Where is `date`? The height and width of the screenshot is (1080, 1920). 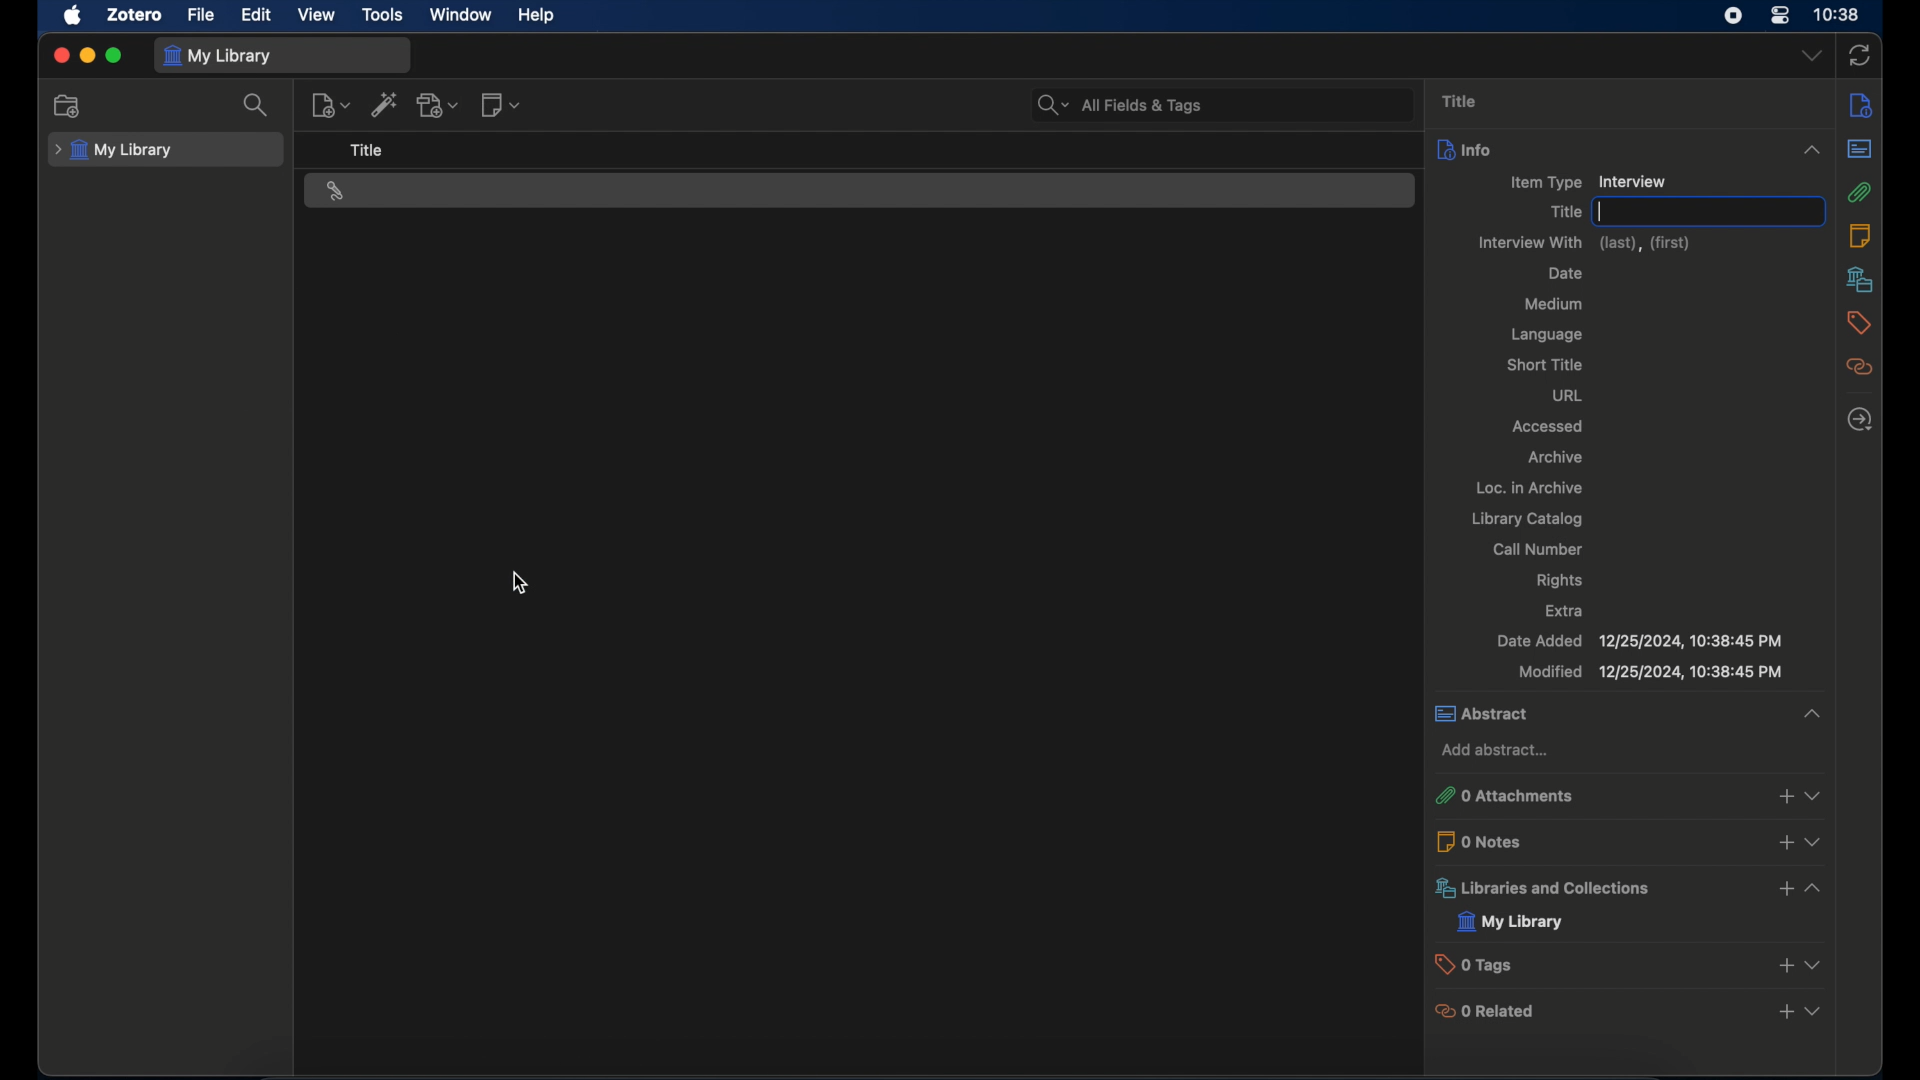
date is located at coordinates (1566, 273).